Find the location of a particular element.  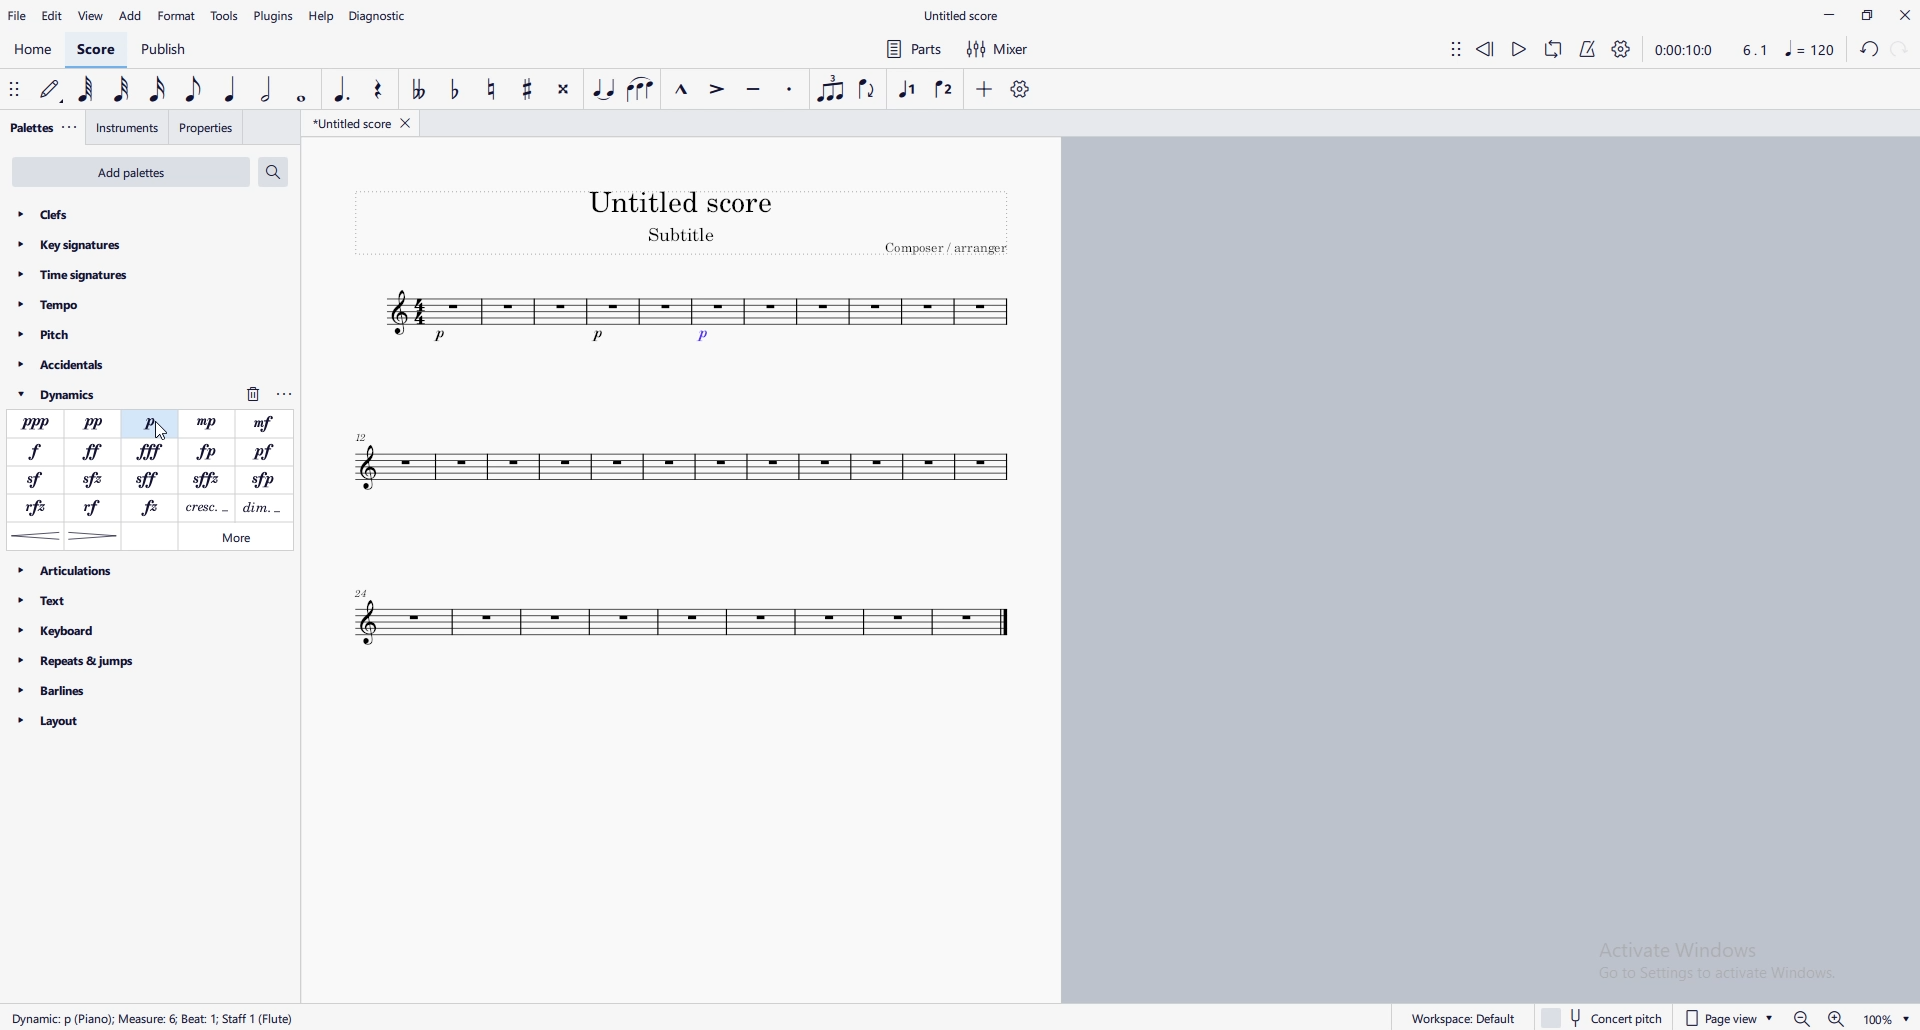

time signatures is located at coordinates (130, 275).